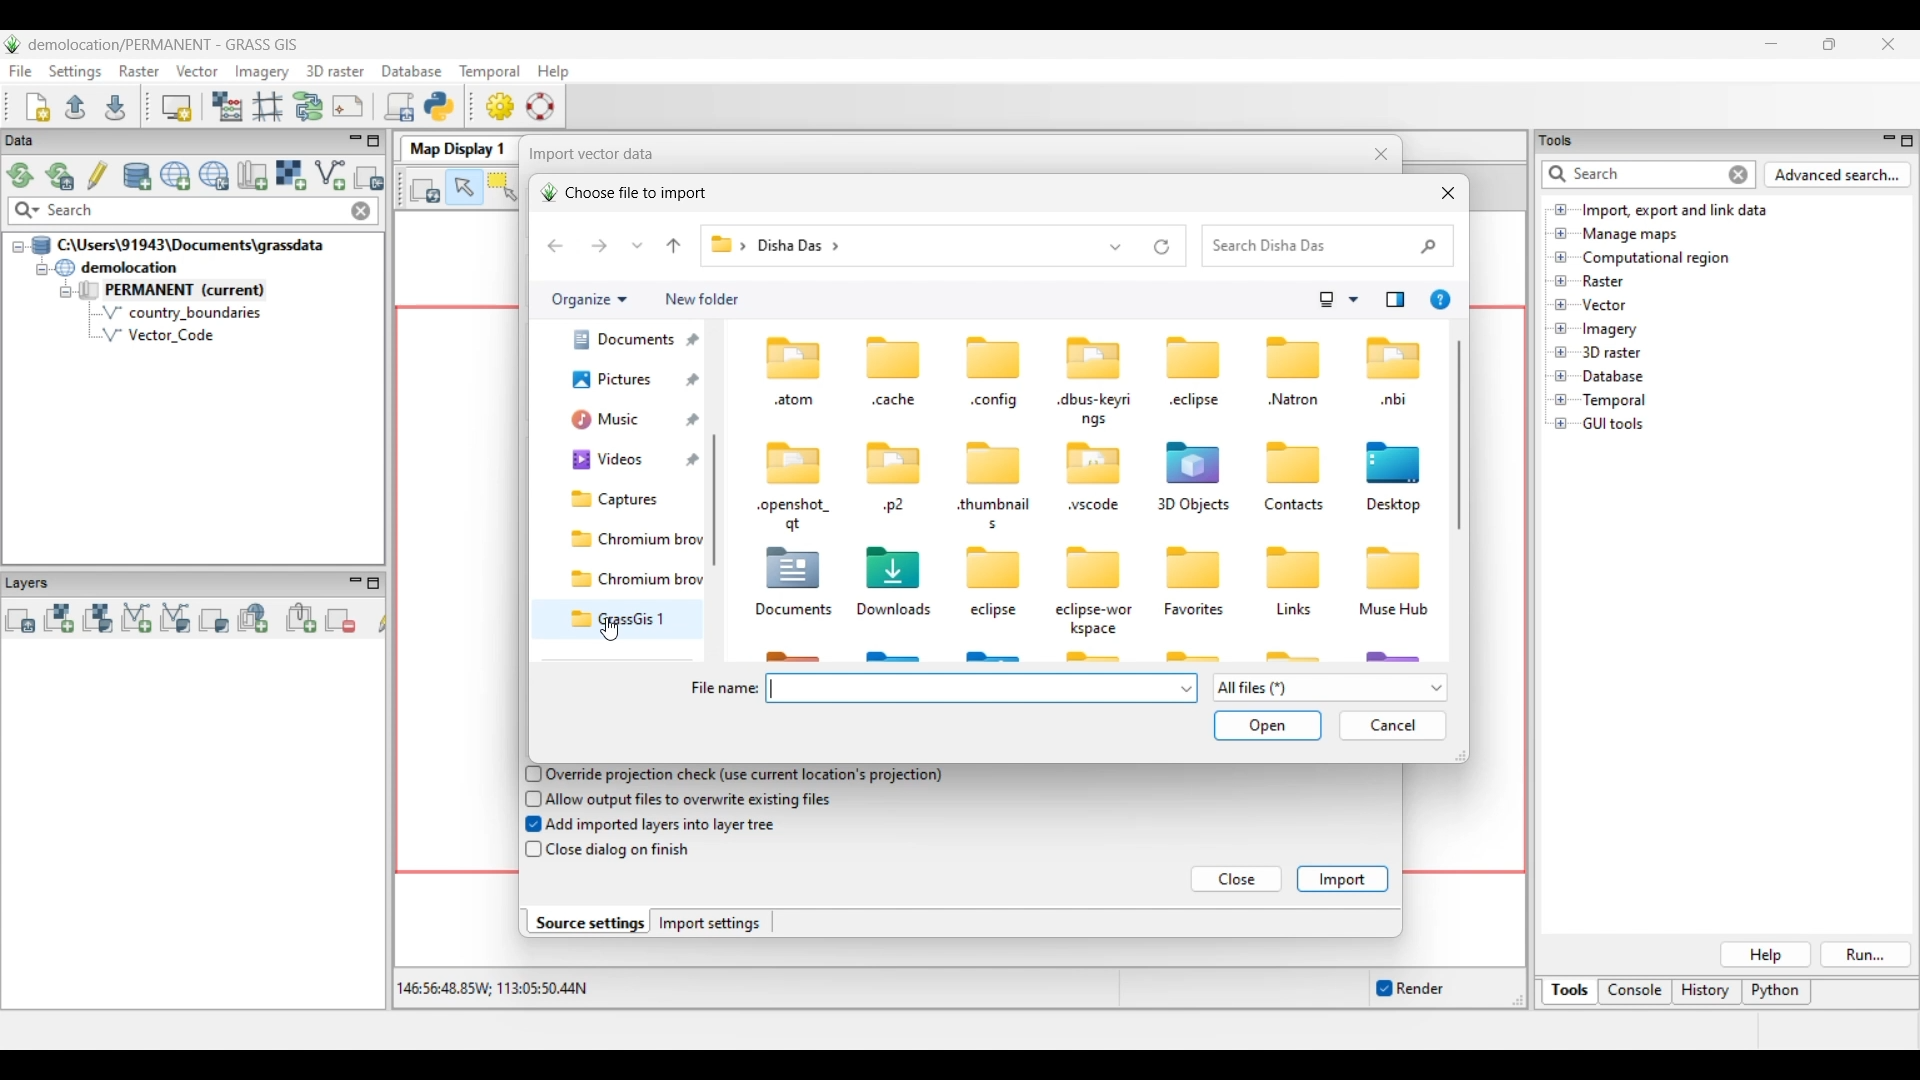 This screenshot has width=1920, height=1080. I want to click on Vector menu, so click(197, 71).